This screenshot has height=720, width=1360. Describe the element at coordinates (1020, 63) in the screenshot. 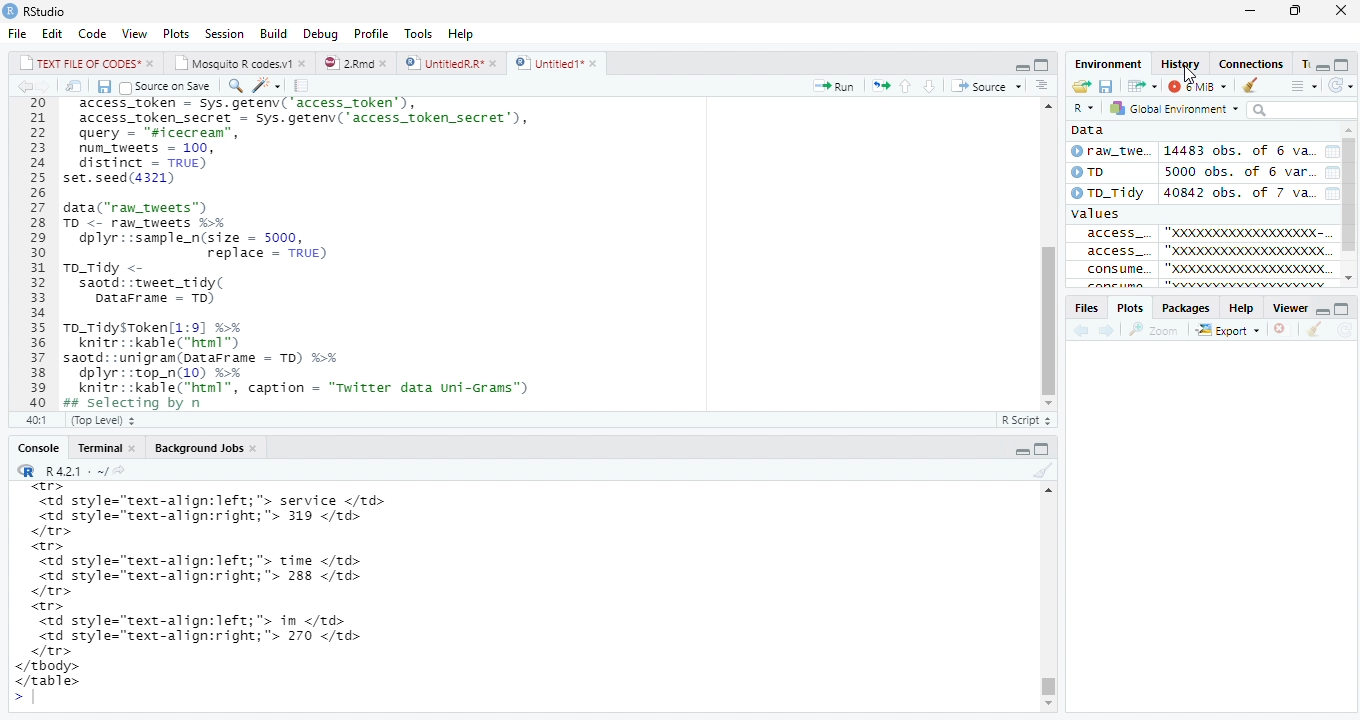

I see `minimze/maximize` at that location.